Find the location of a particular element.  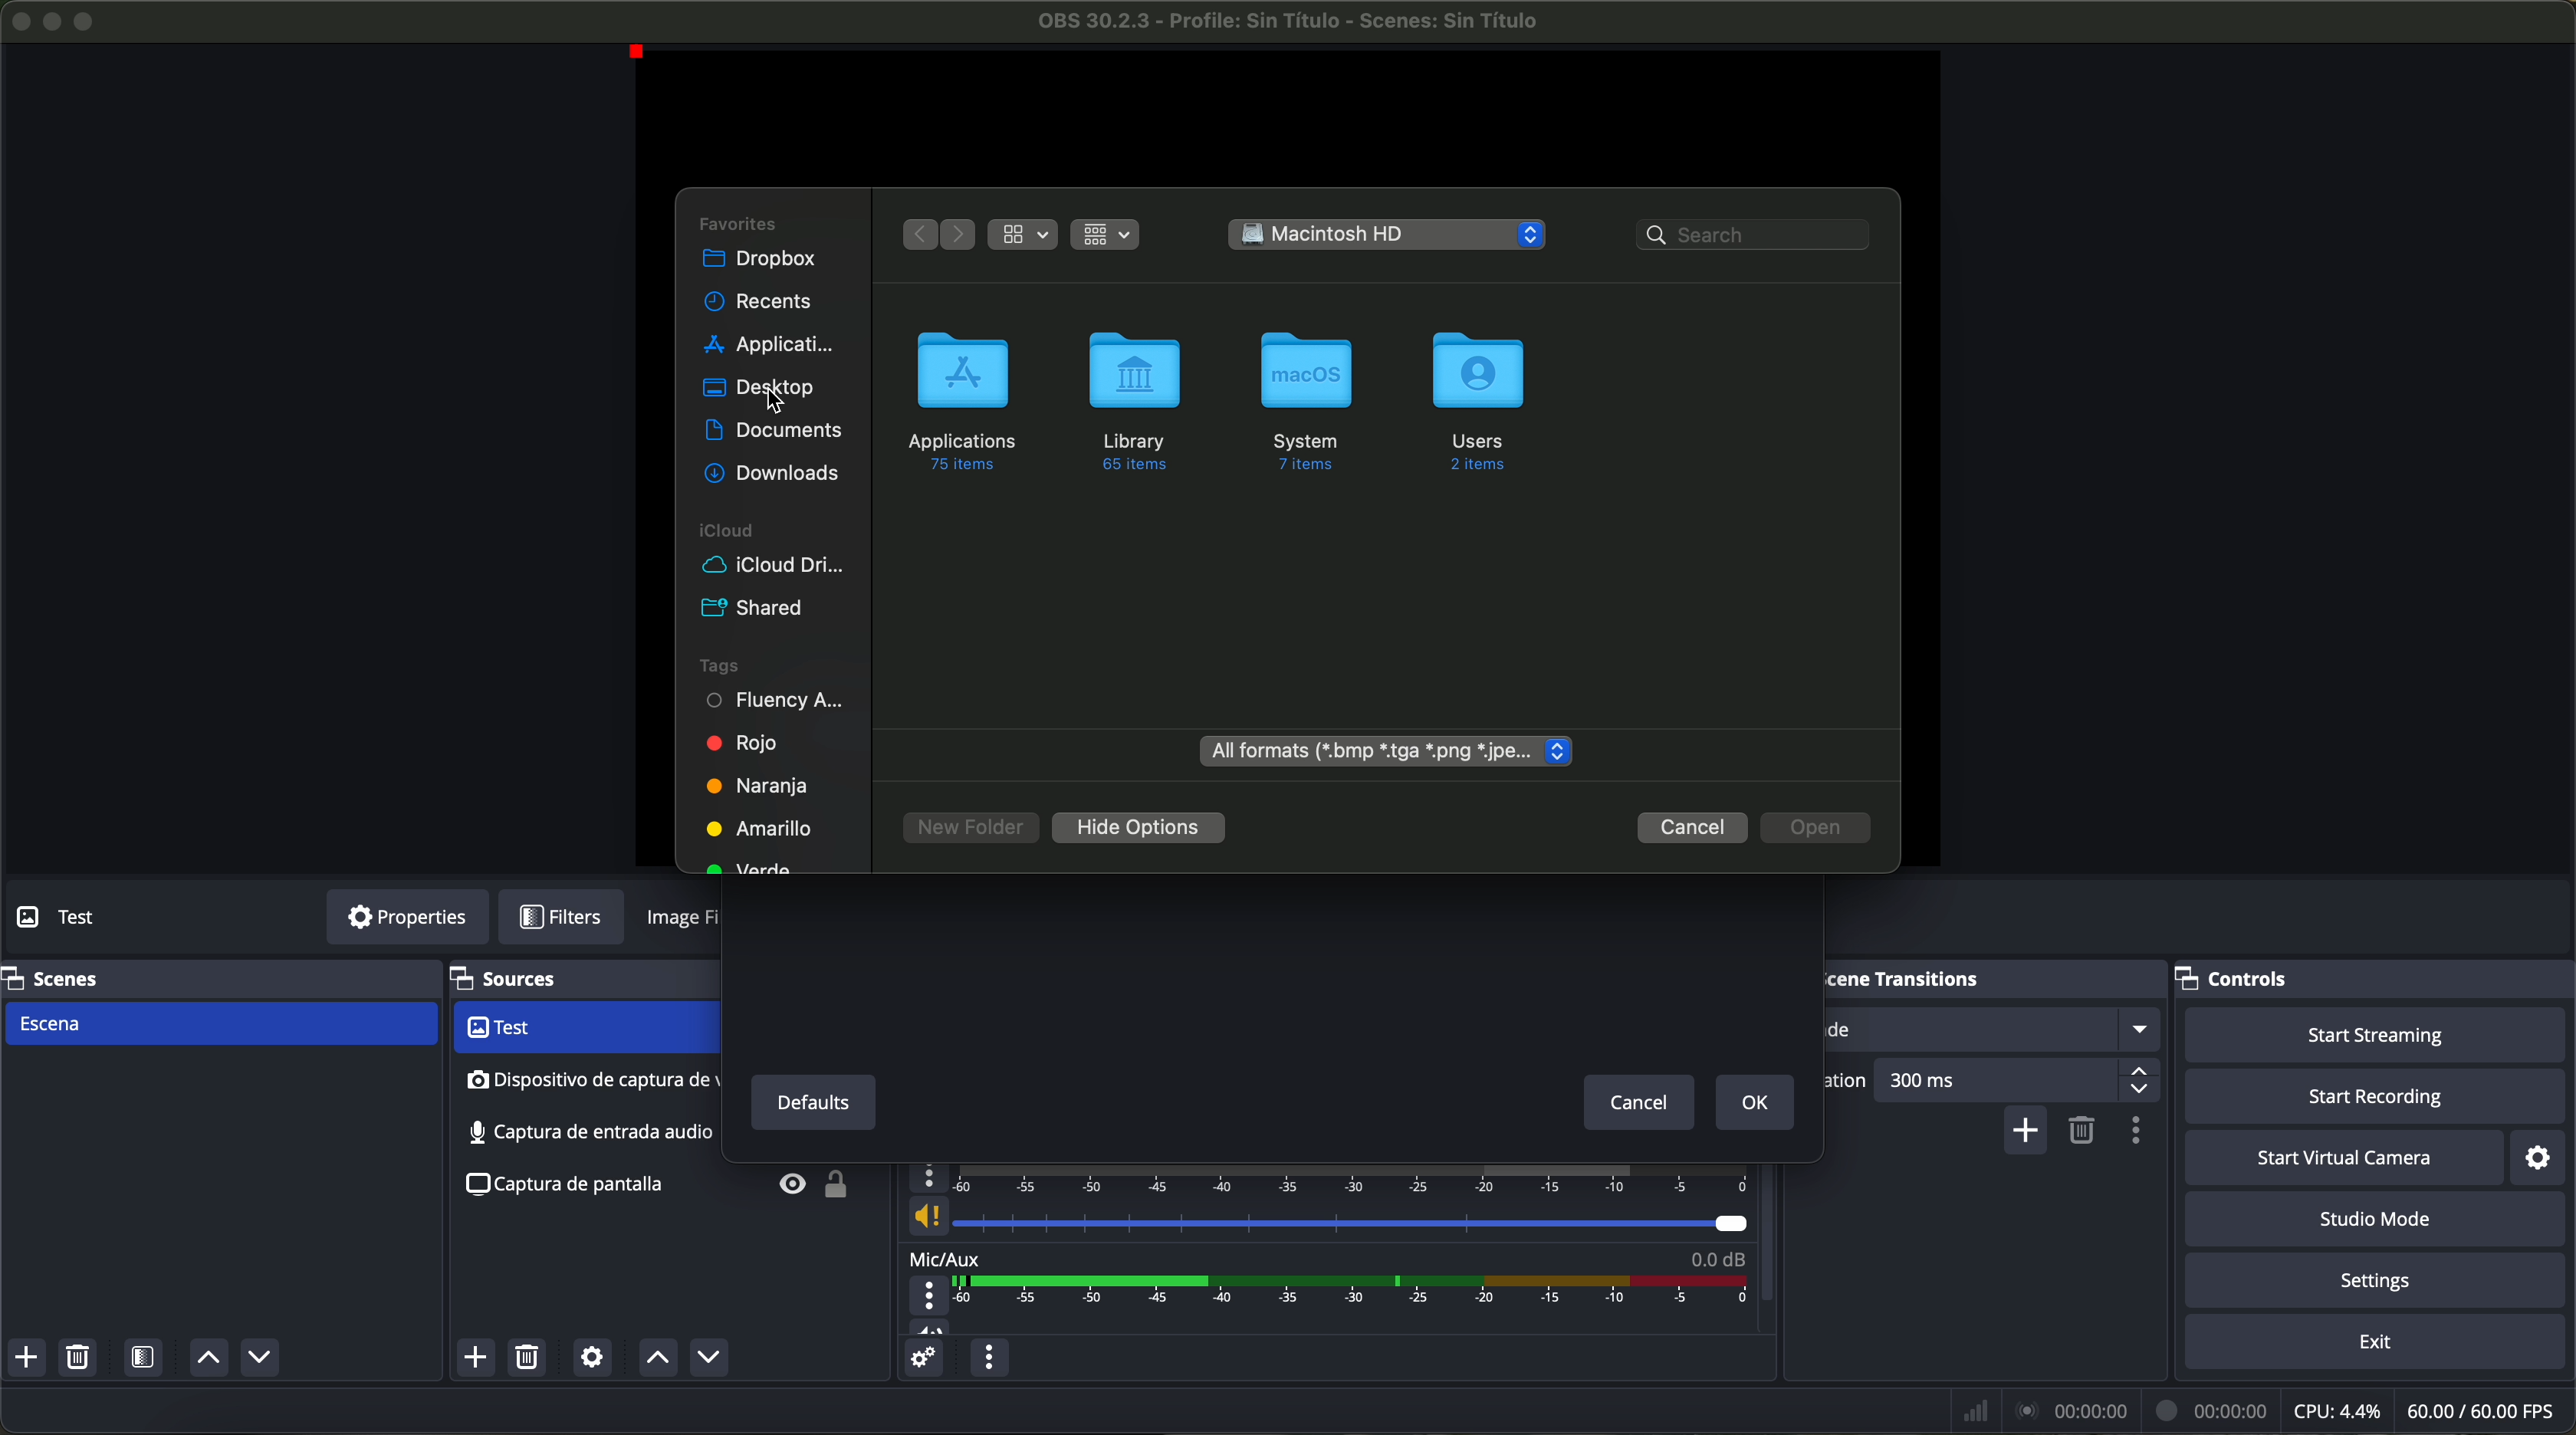

close program is located at coordinates (18, 19).